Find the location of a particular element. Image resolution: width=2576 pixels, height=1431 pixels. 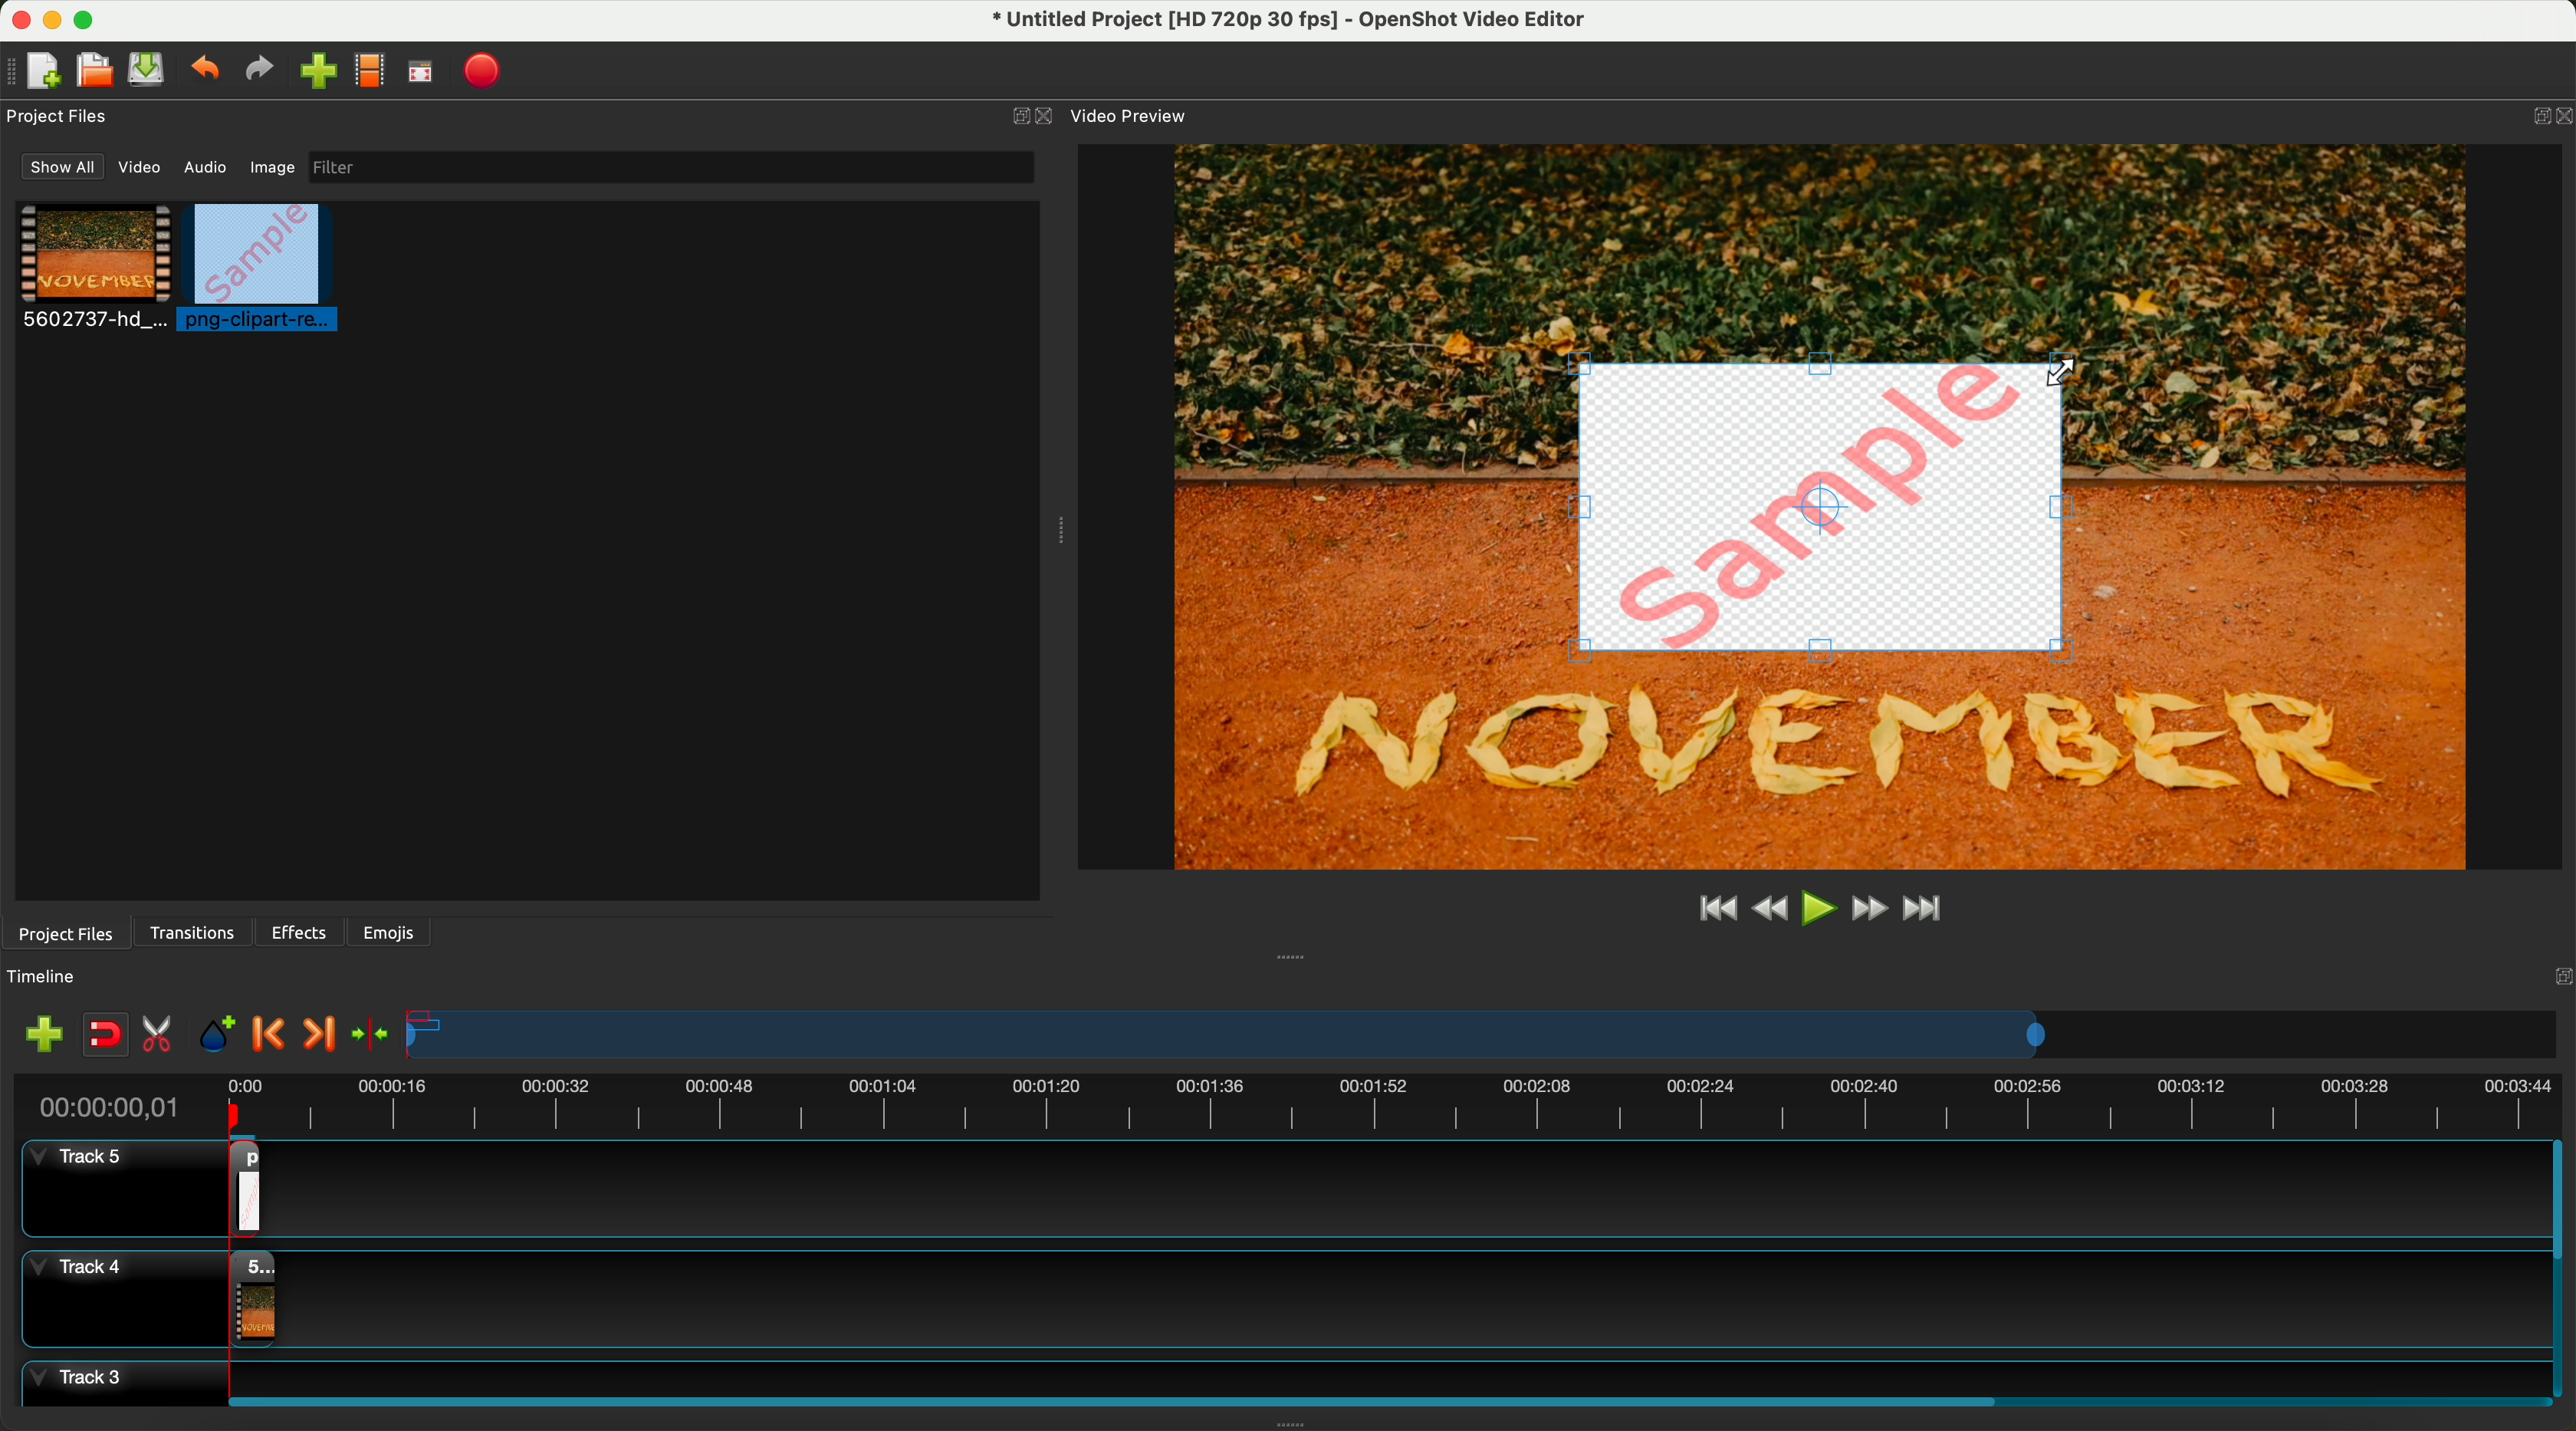

disable snapping is located at coordinates (106, 1036).